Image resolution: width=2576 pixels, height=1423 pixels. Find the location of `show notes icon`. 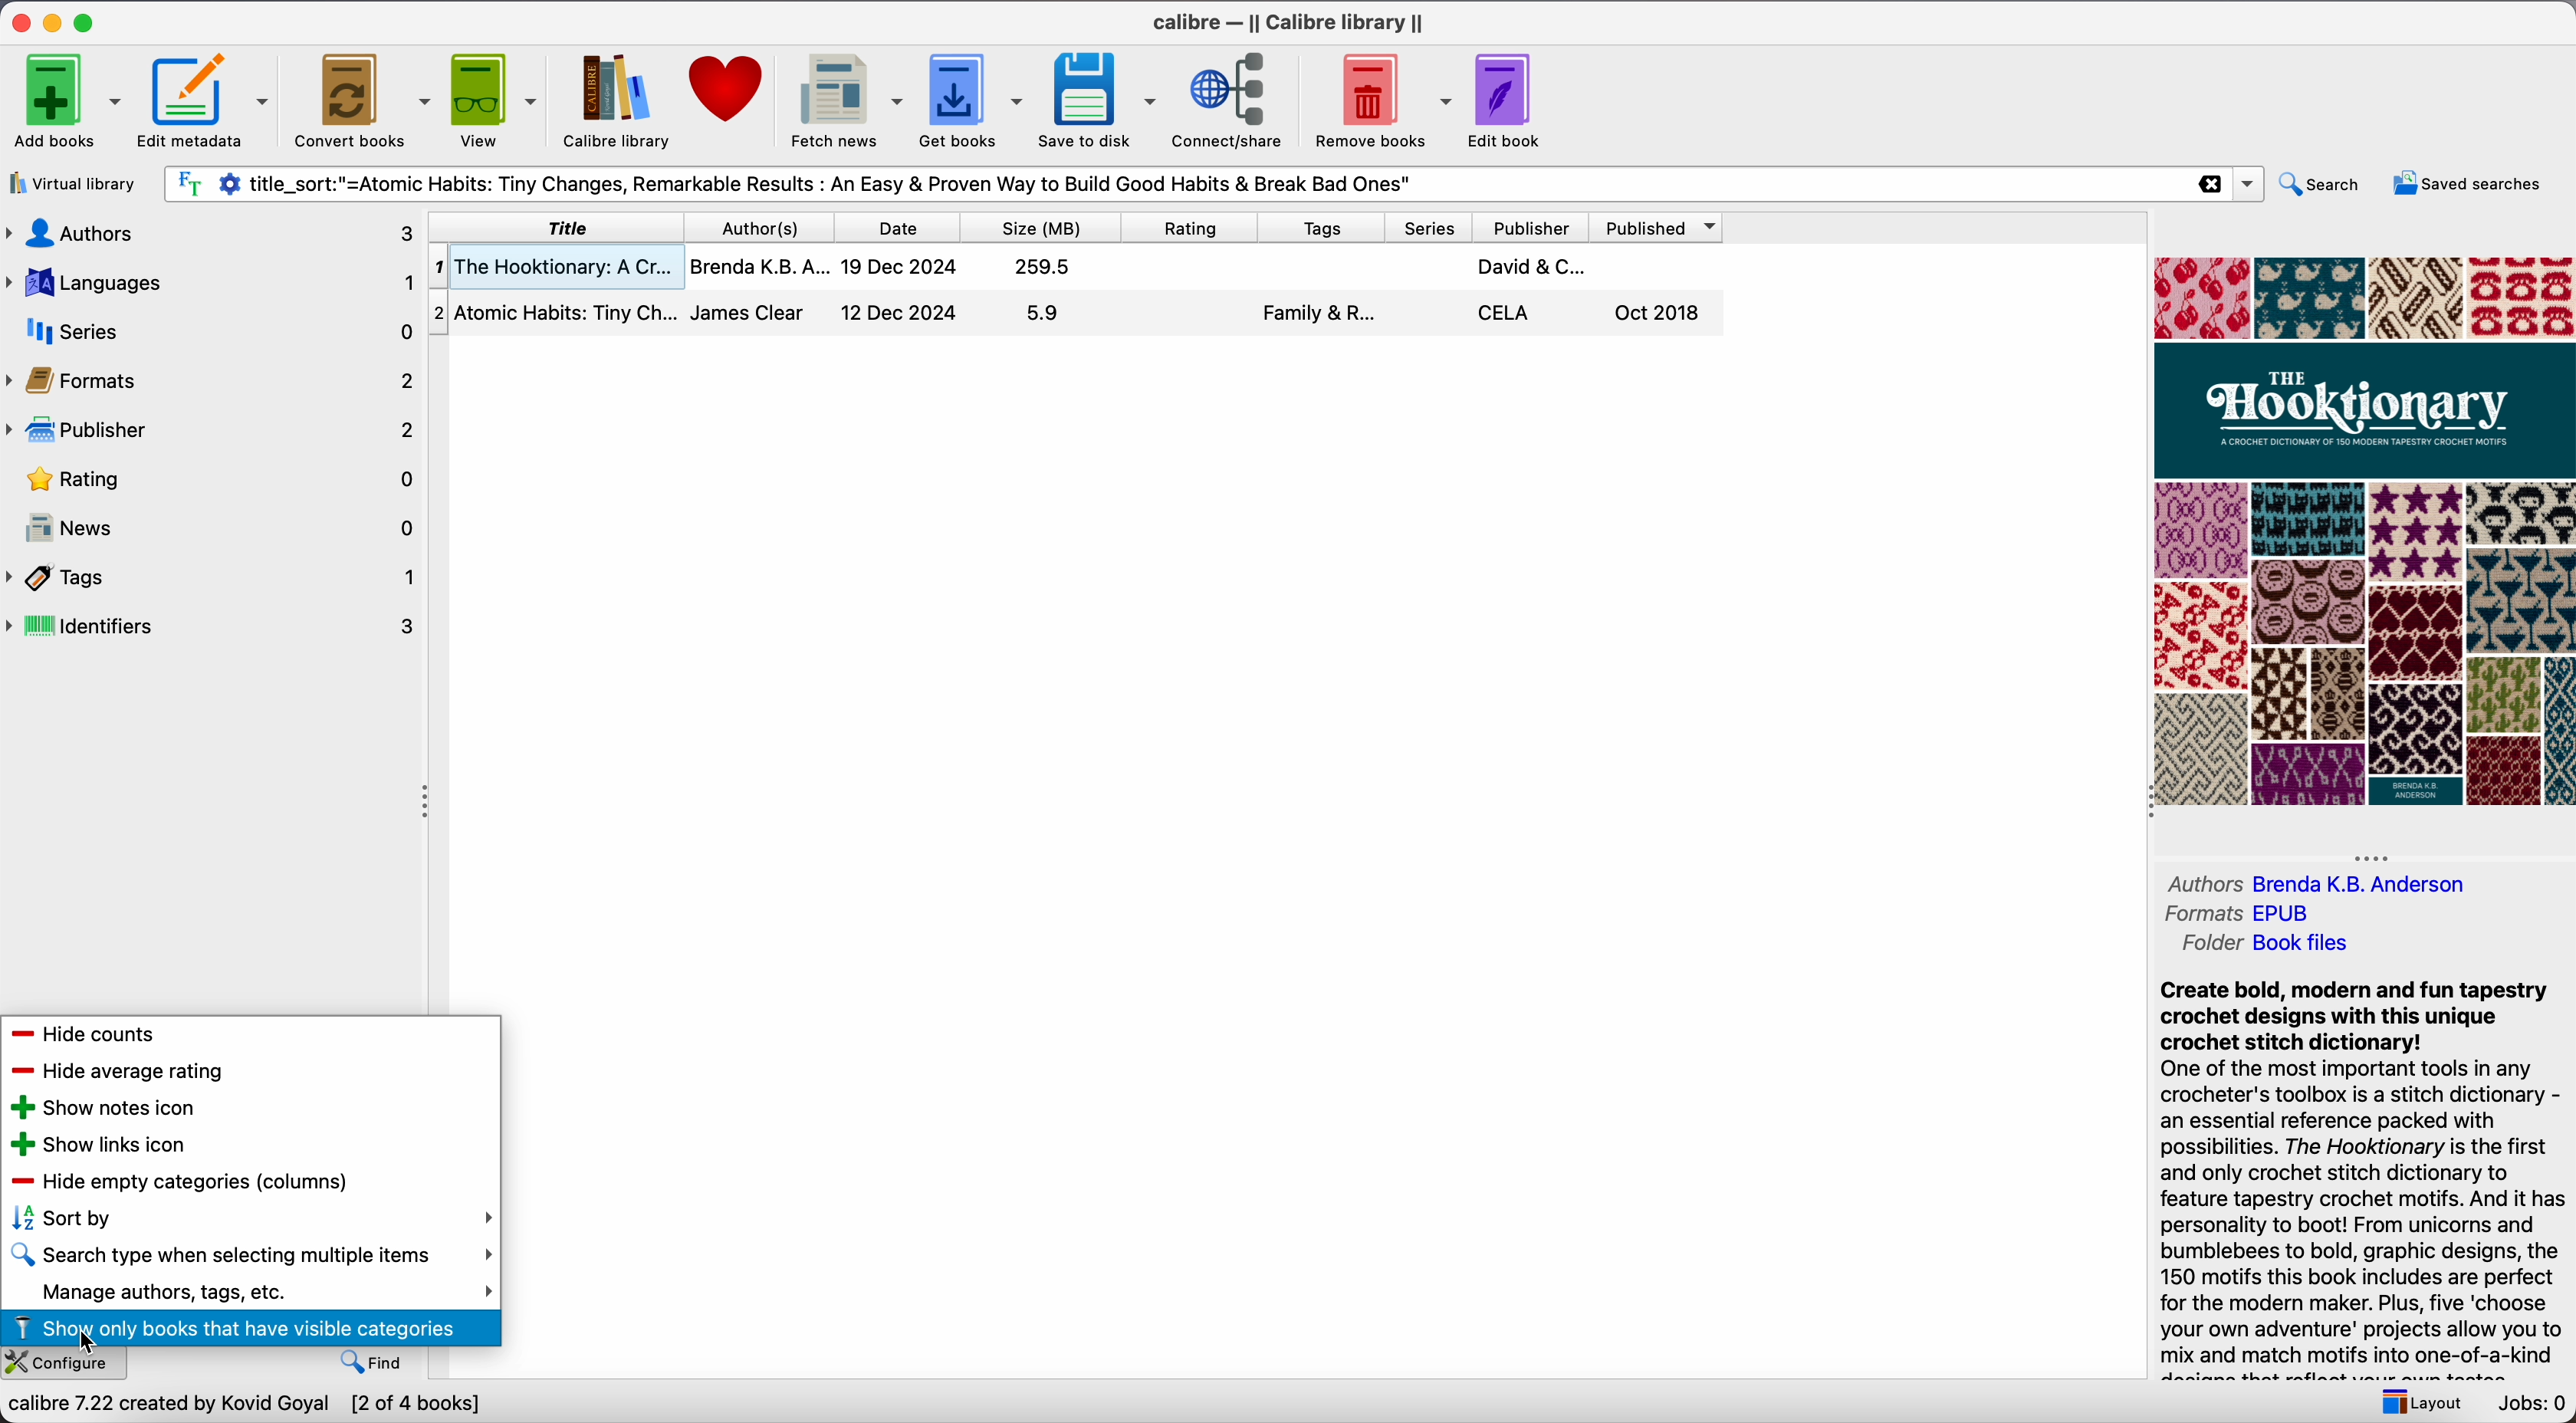

show notes icon is located at coordinates (98, 1108).